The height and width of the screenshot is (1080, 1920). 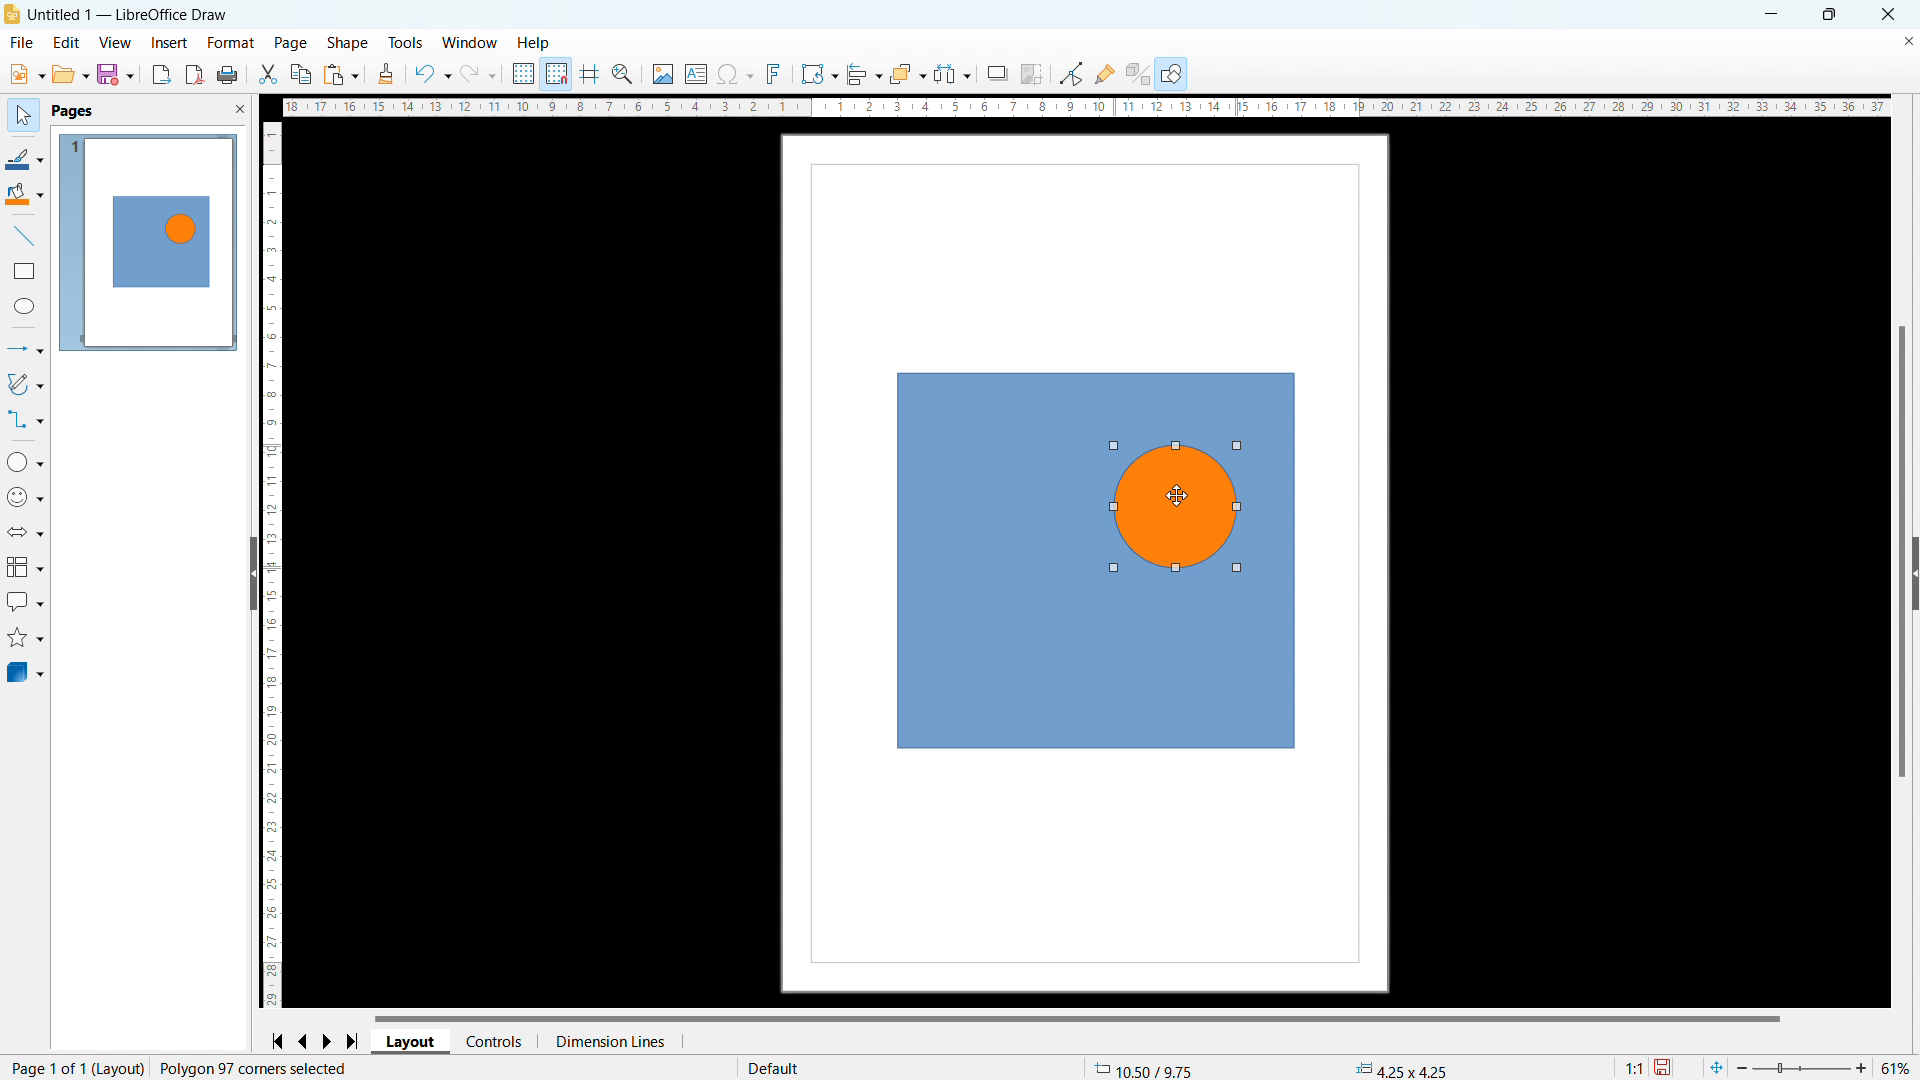 What do you see at coordinates (736, 75) in the screenshot?
I see `insert special characters` at bounding box center [736, 75].